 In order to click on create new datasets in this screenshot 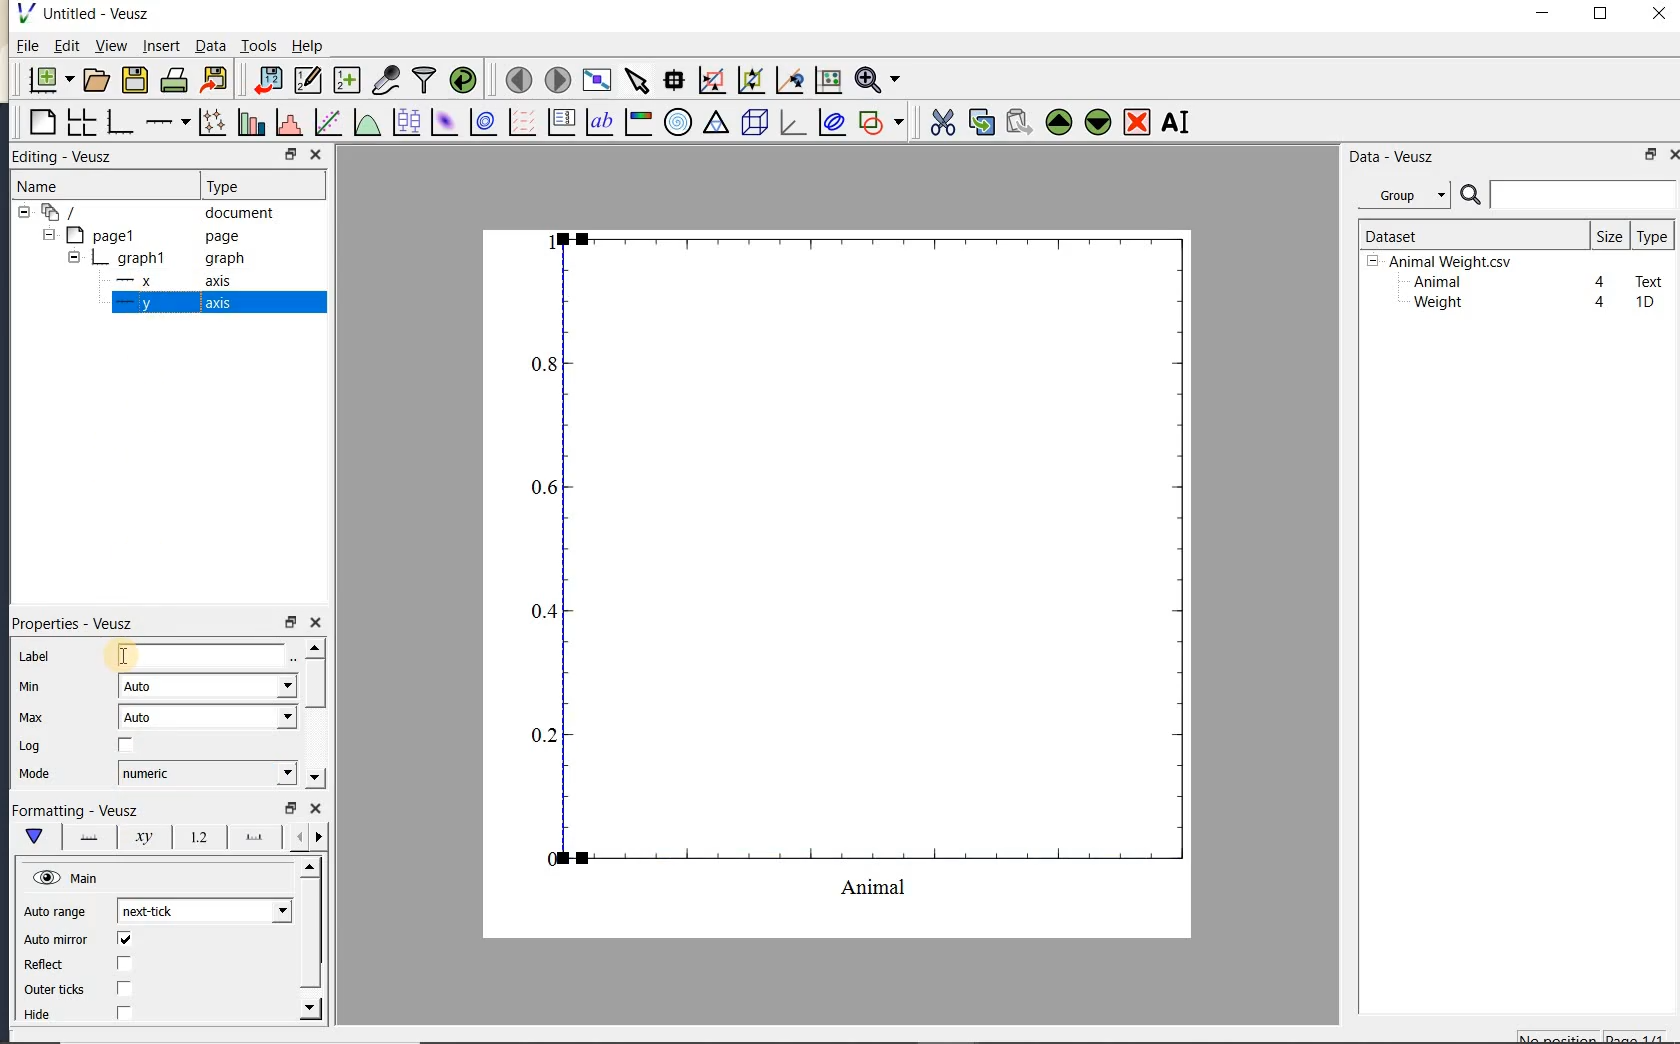, I will do `click(347, 78)`.